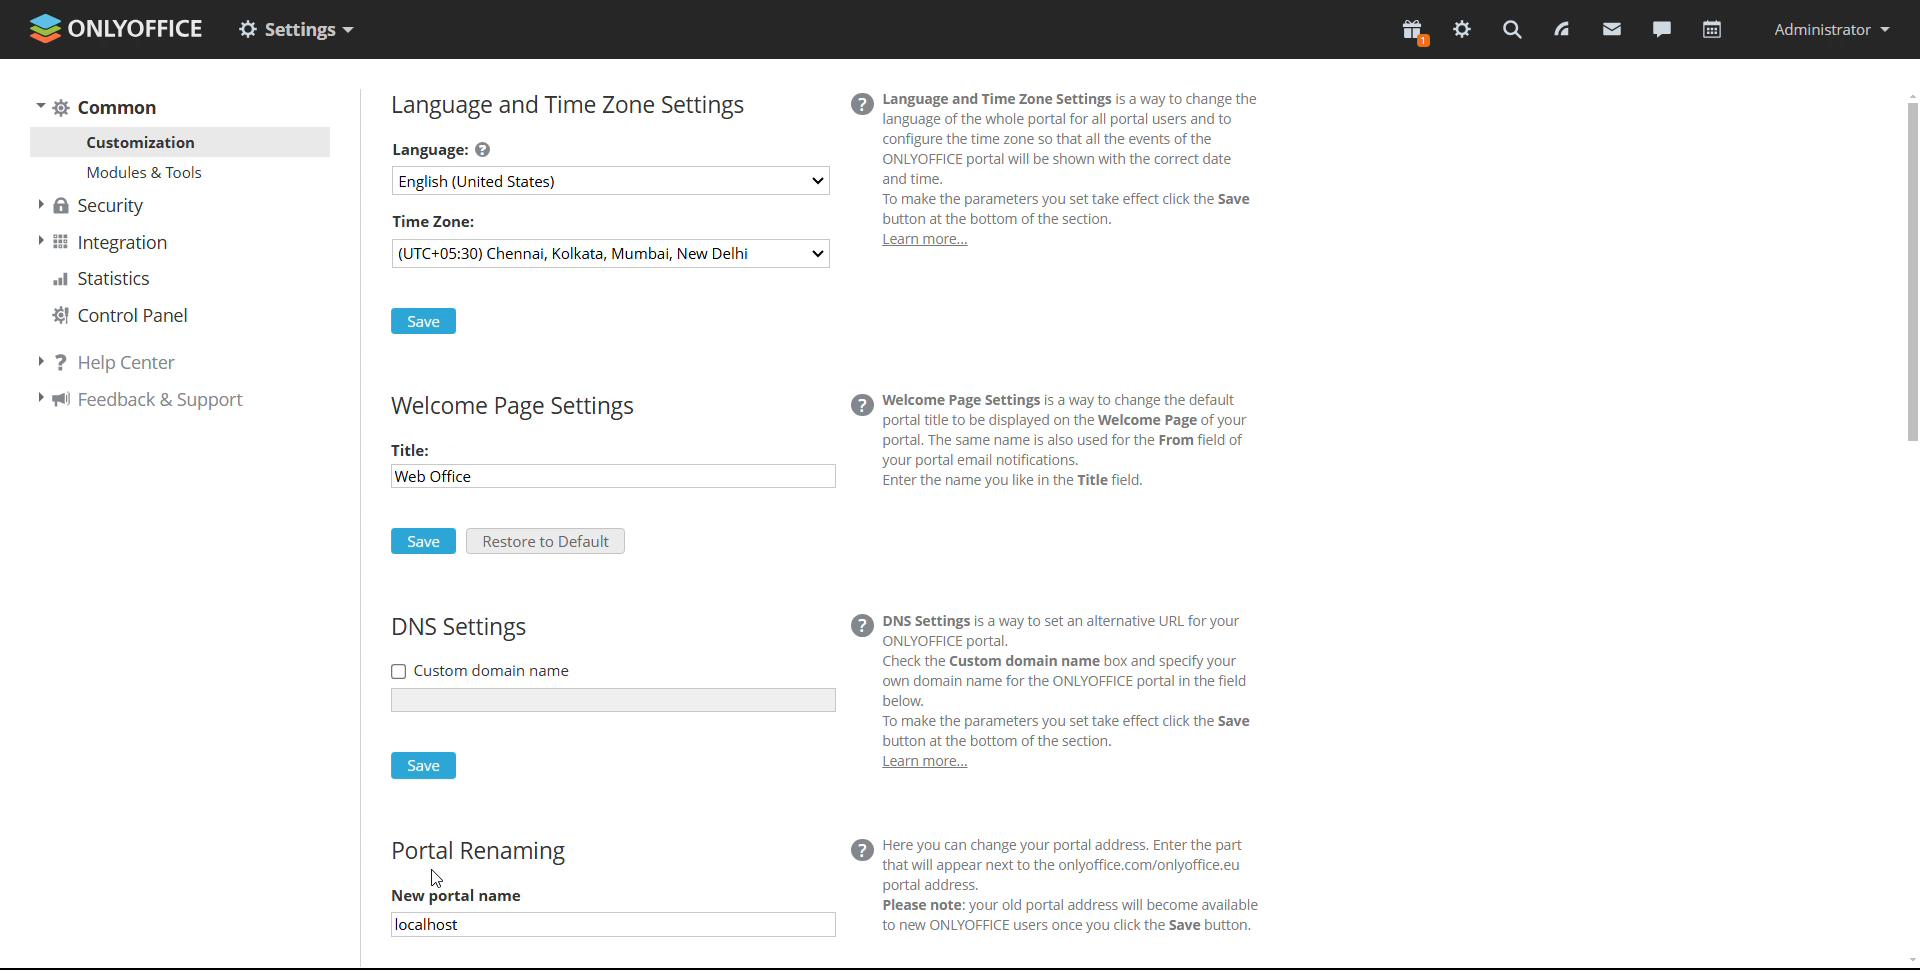 This screenshot has height=970, width=1920. I want to click on control panel, so click(120, 317).